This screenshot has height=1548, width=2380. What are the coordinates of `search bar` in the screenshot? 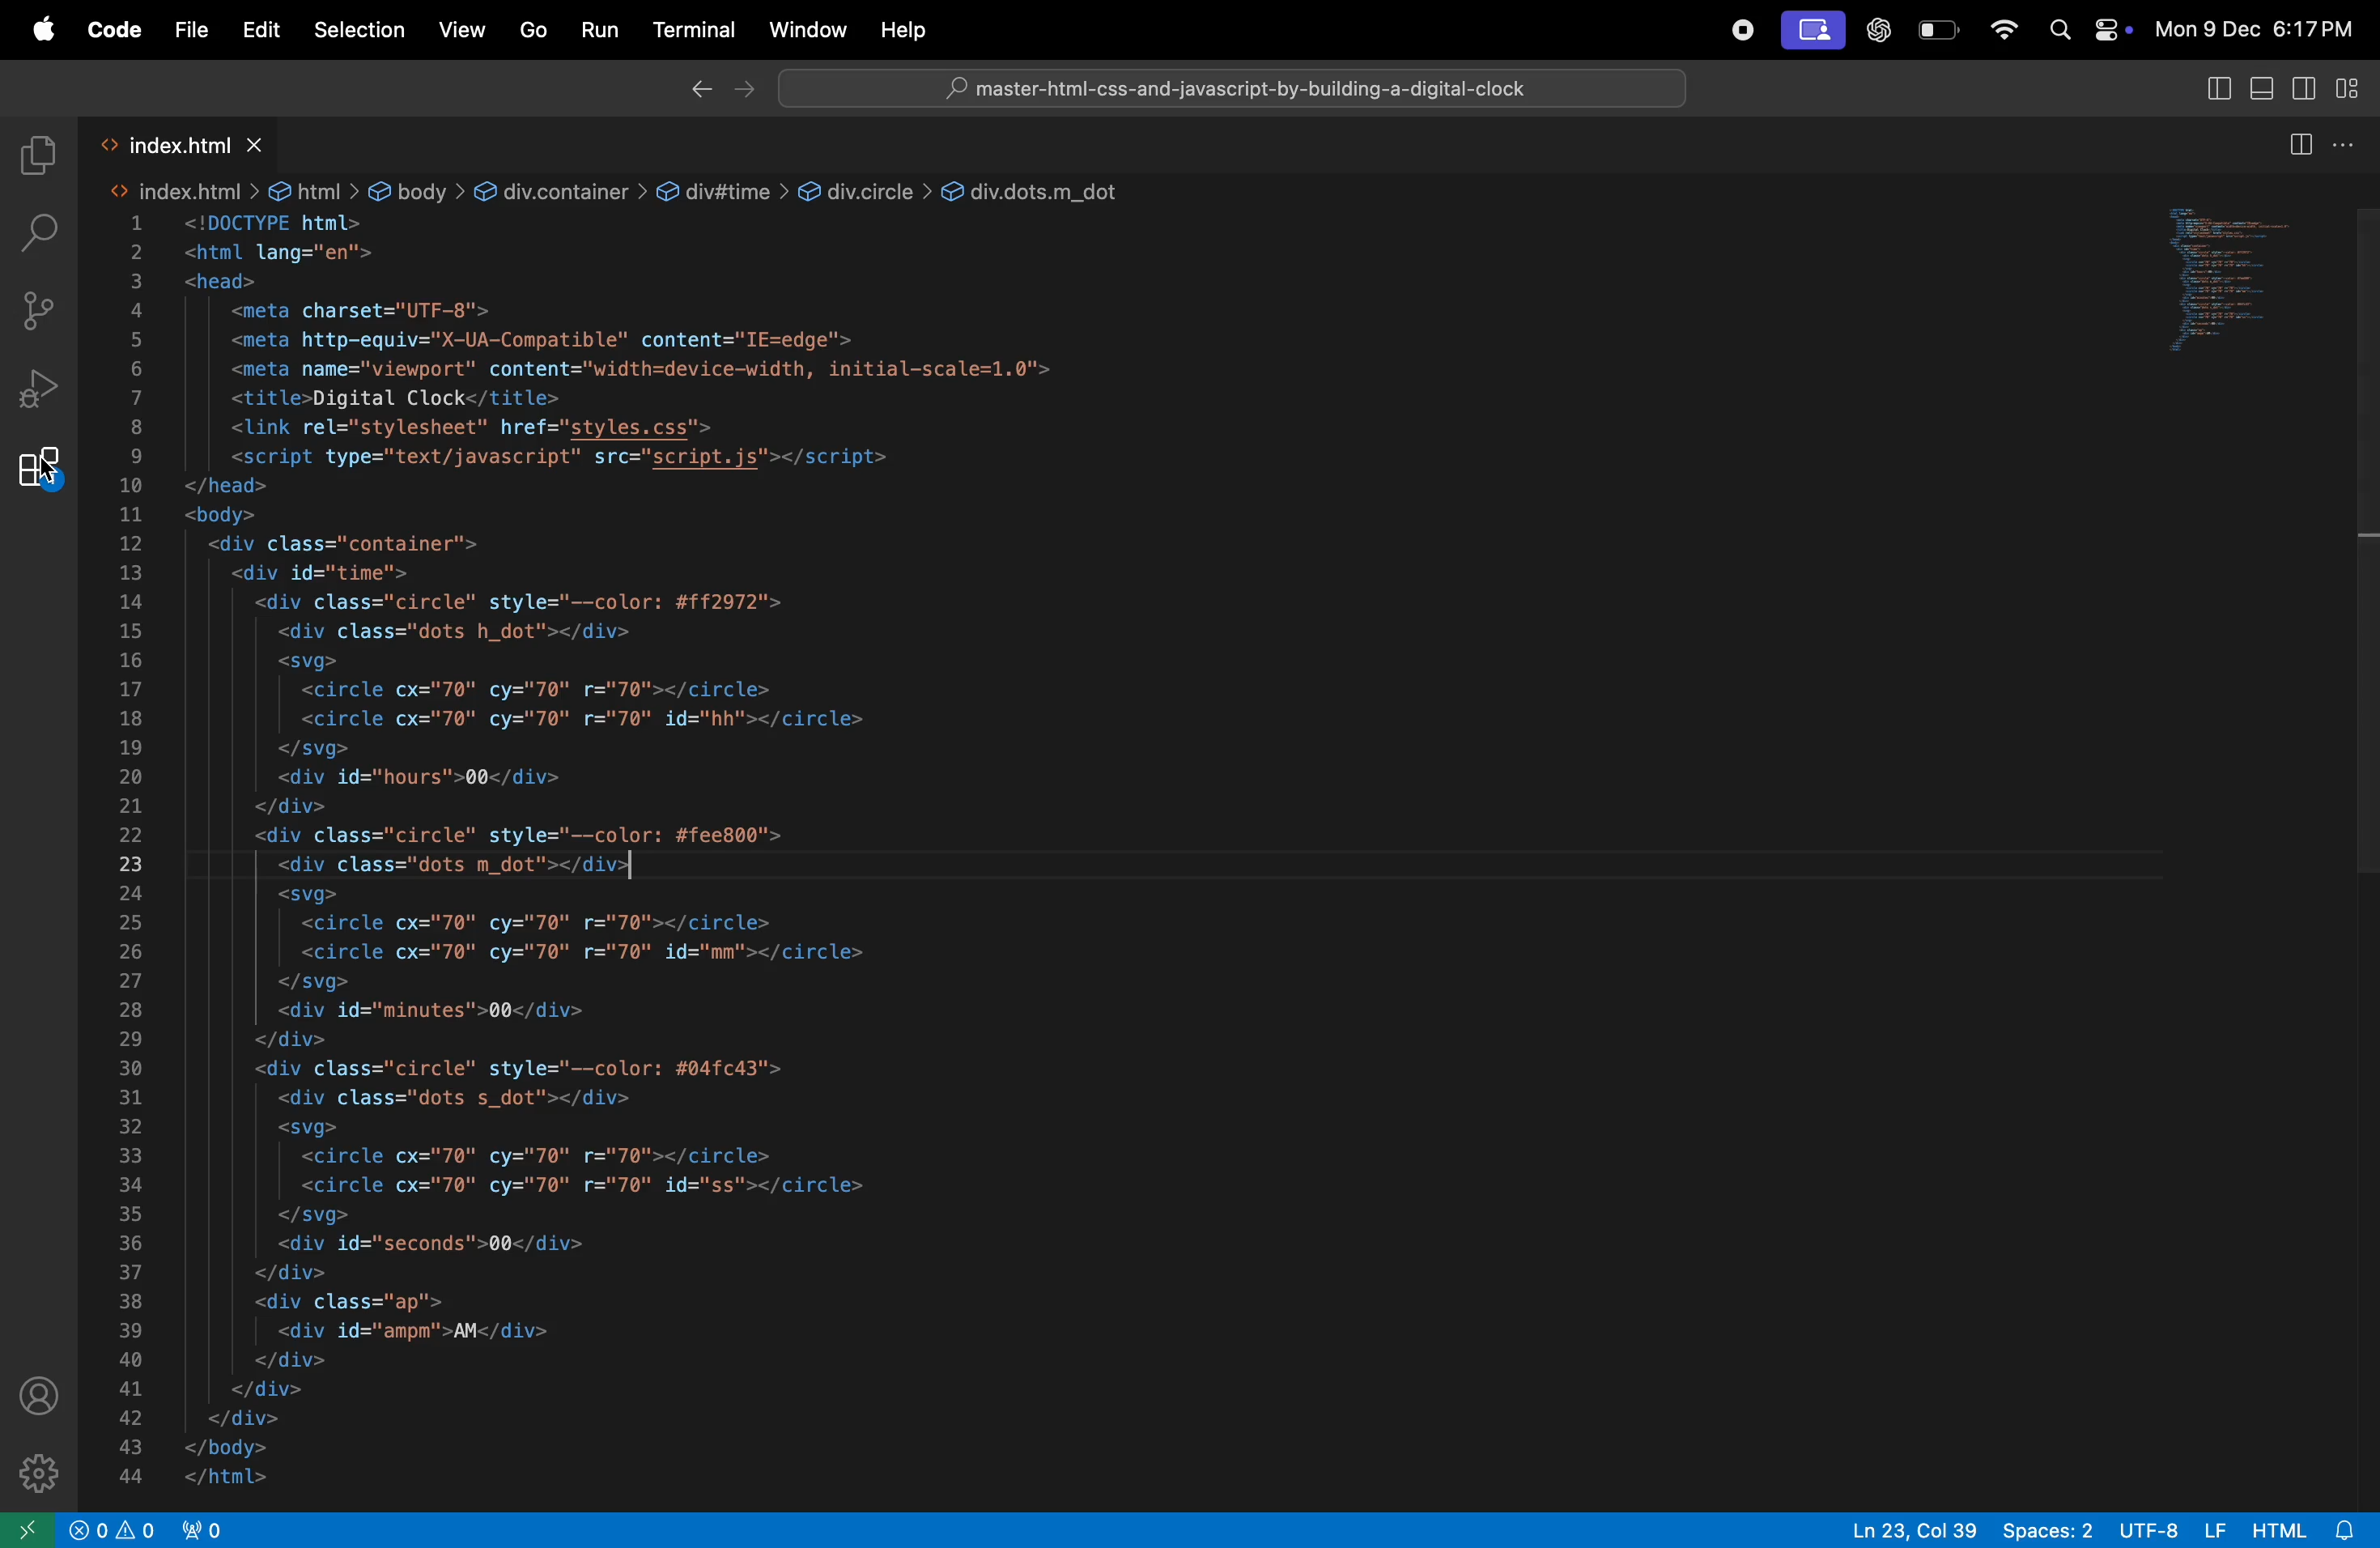 It's located at (1232, 86).